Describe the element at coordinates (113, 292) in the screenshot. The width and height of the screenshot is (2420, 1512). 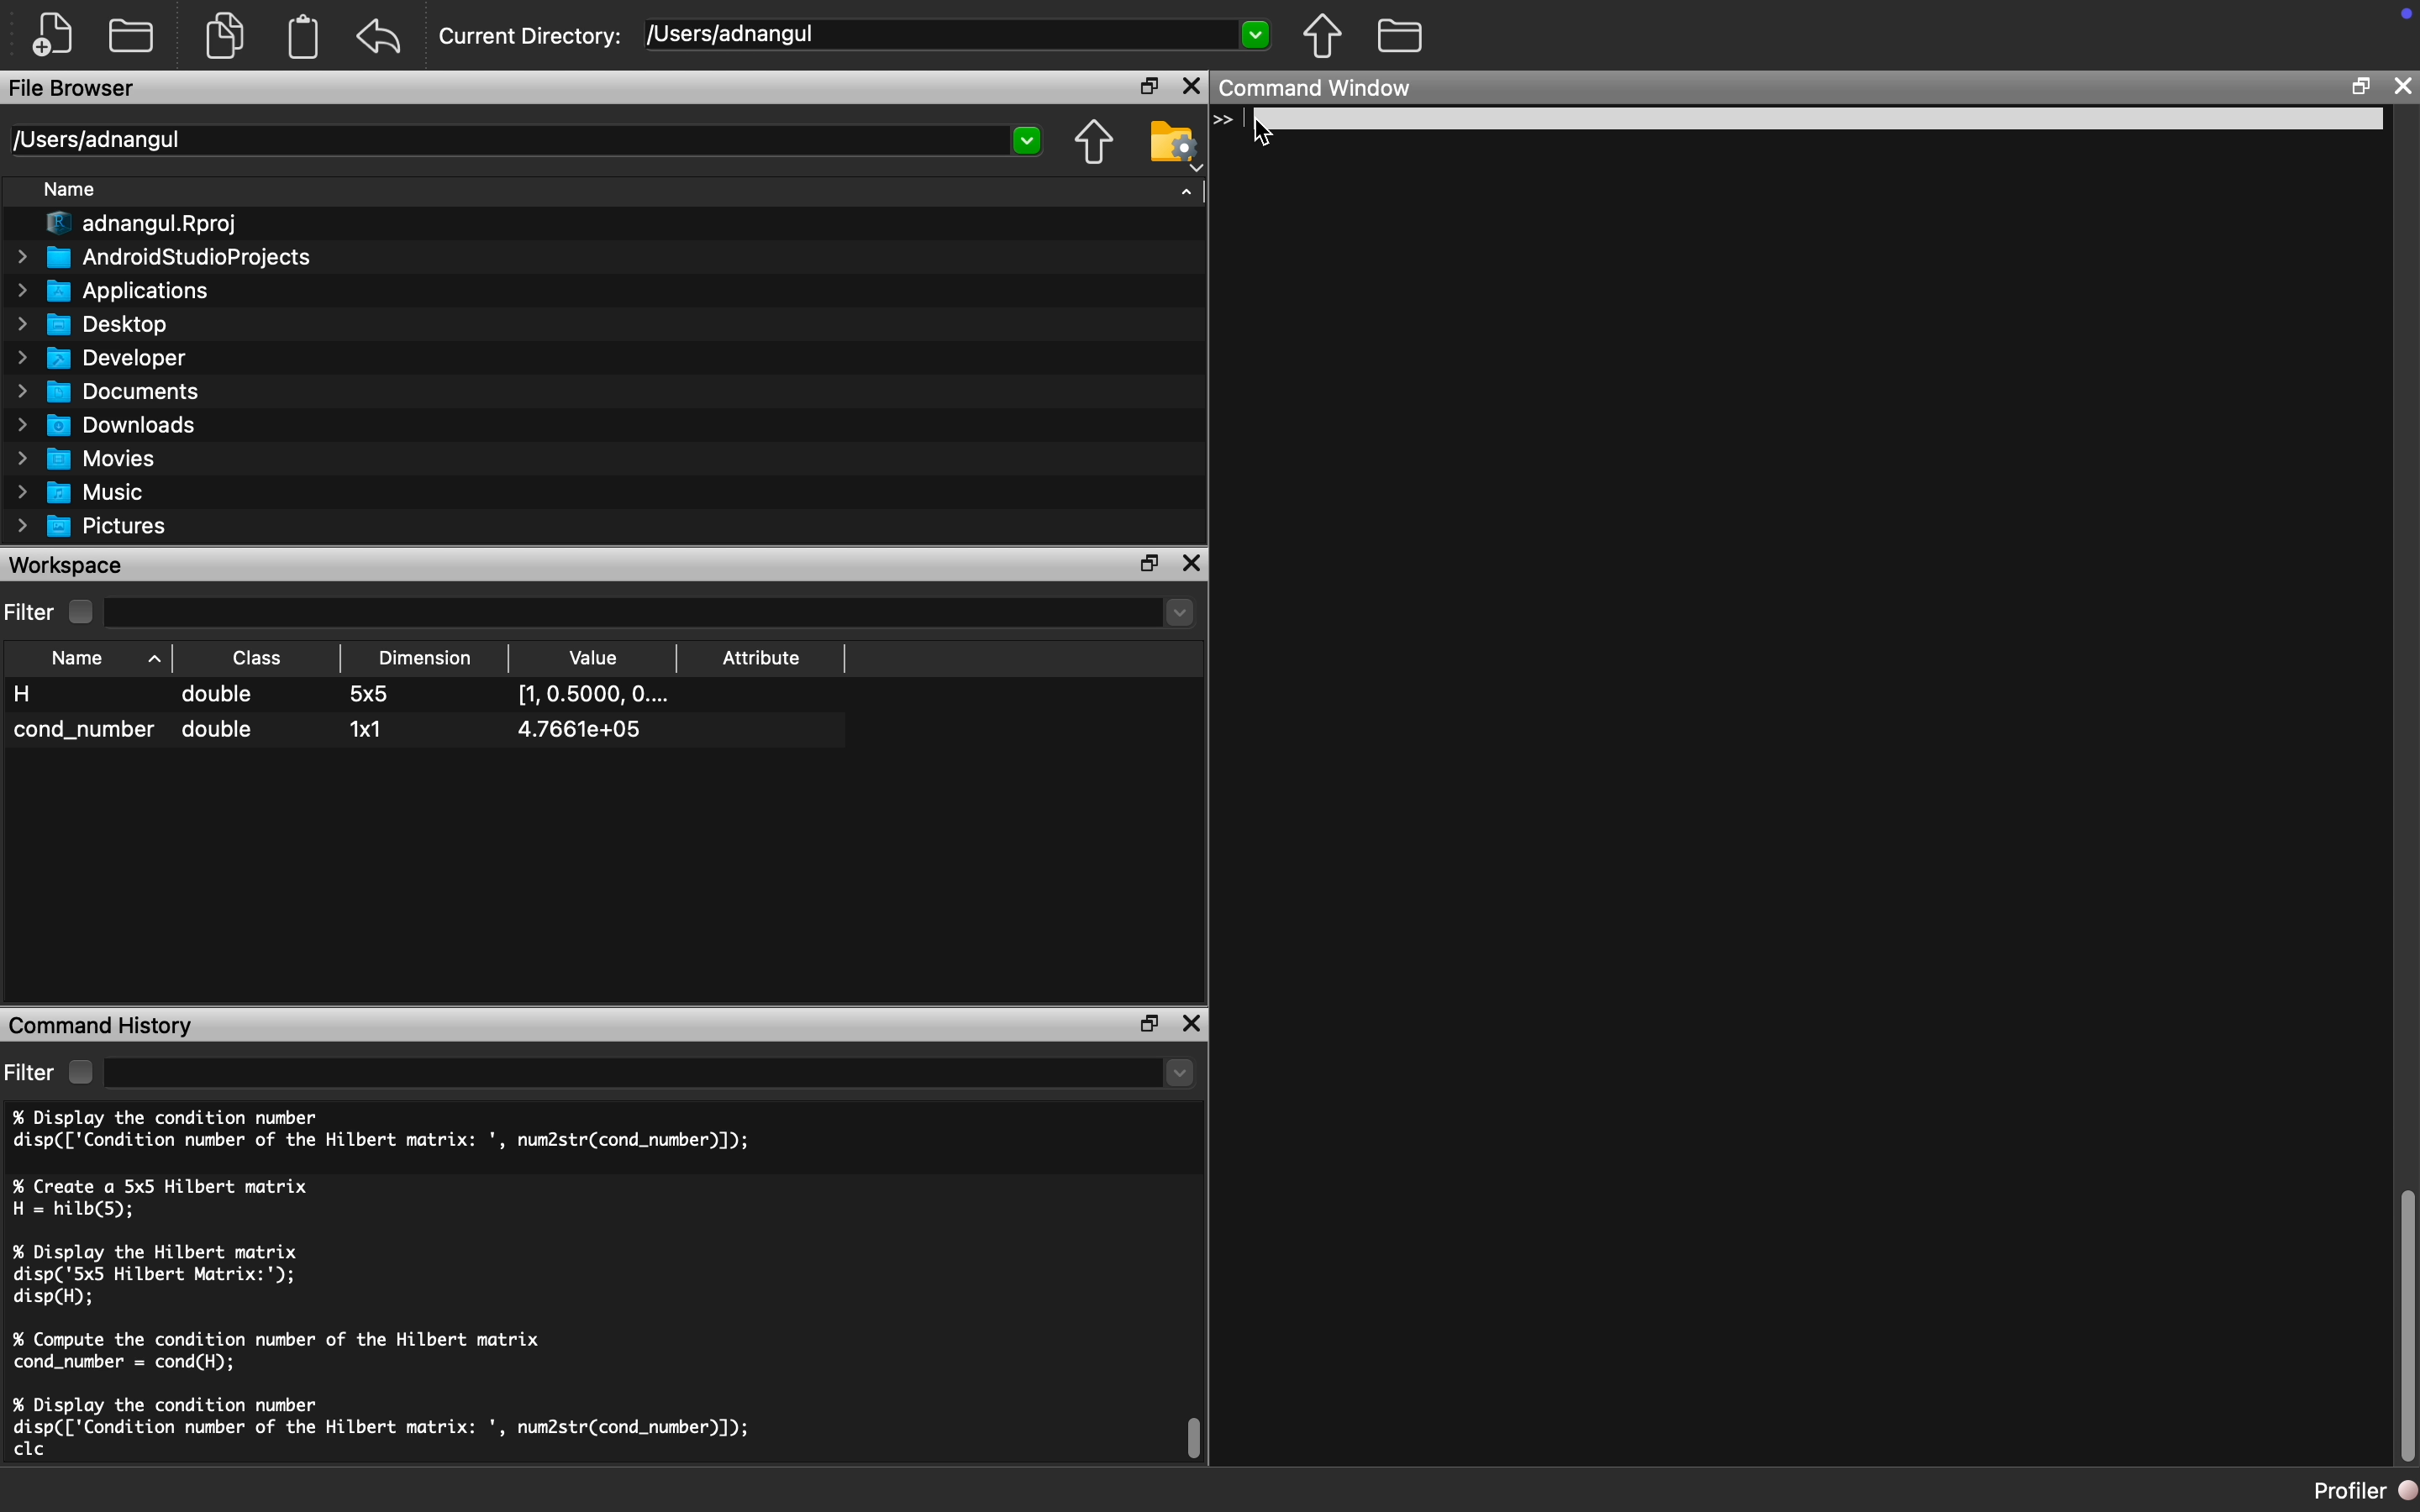
I see `Applications` at that location.